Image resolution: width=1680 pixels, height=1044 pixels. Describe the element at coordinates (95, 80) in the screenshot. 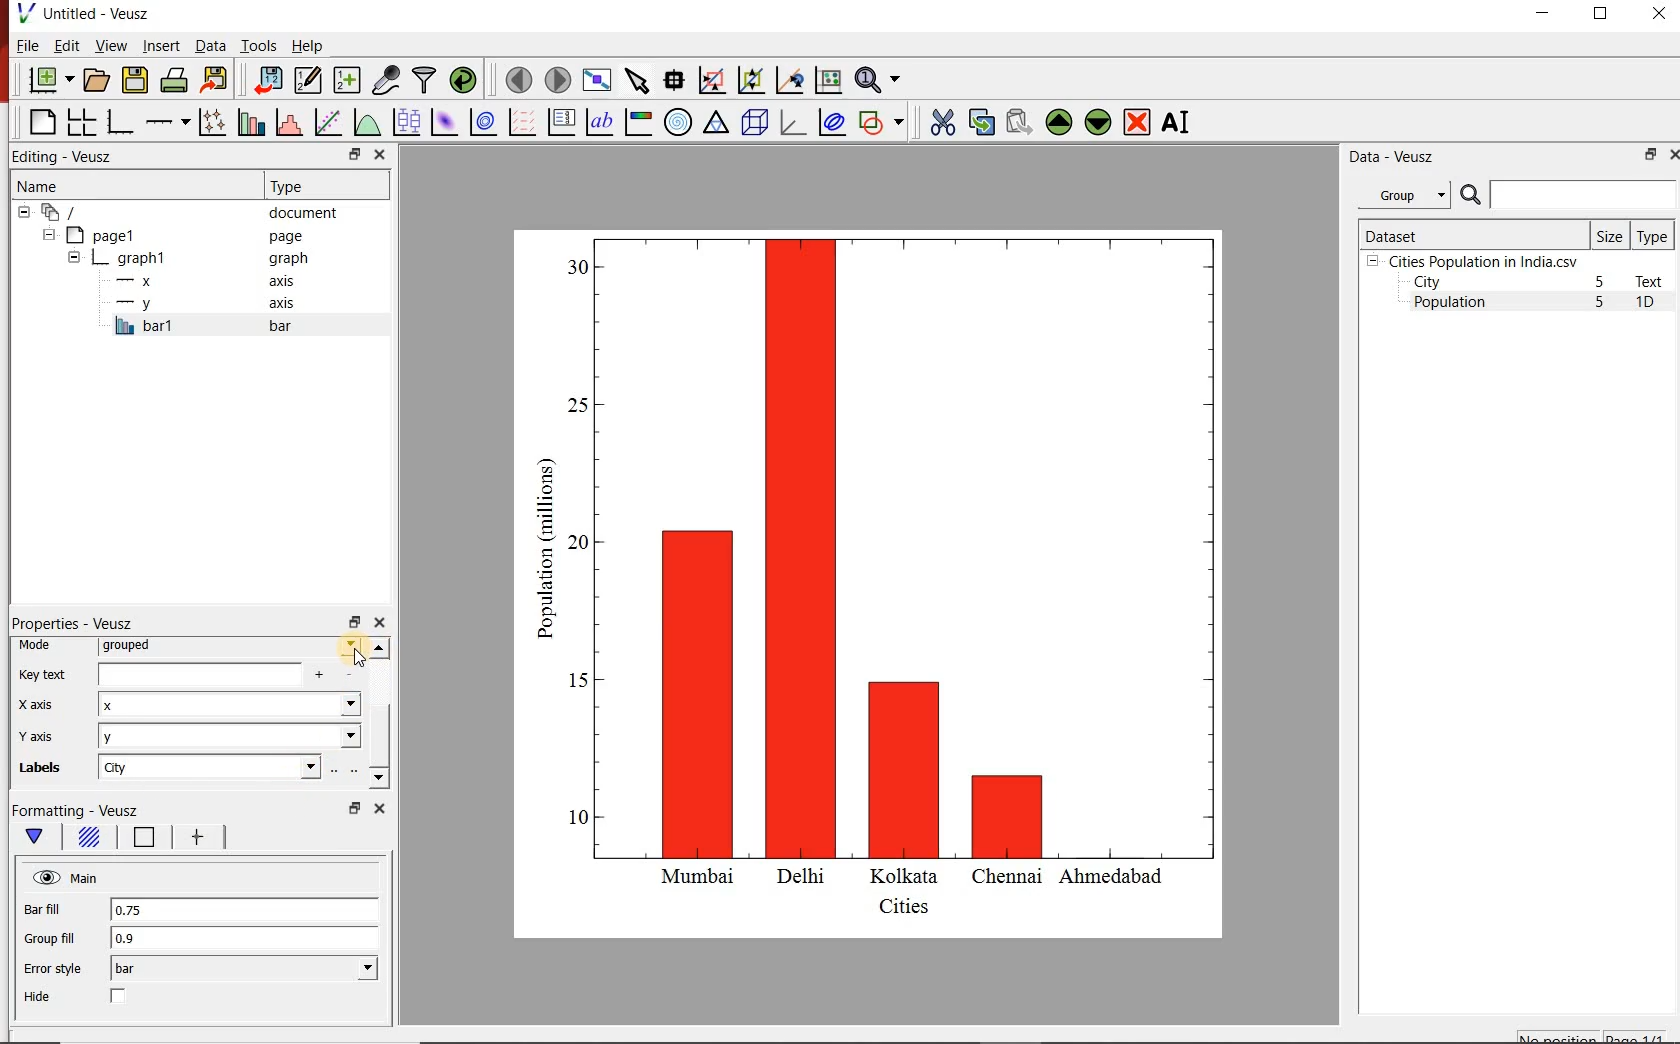

I see `open a document` at that location.